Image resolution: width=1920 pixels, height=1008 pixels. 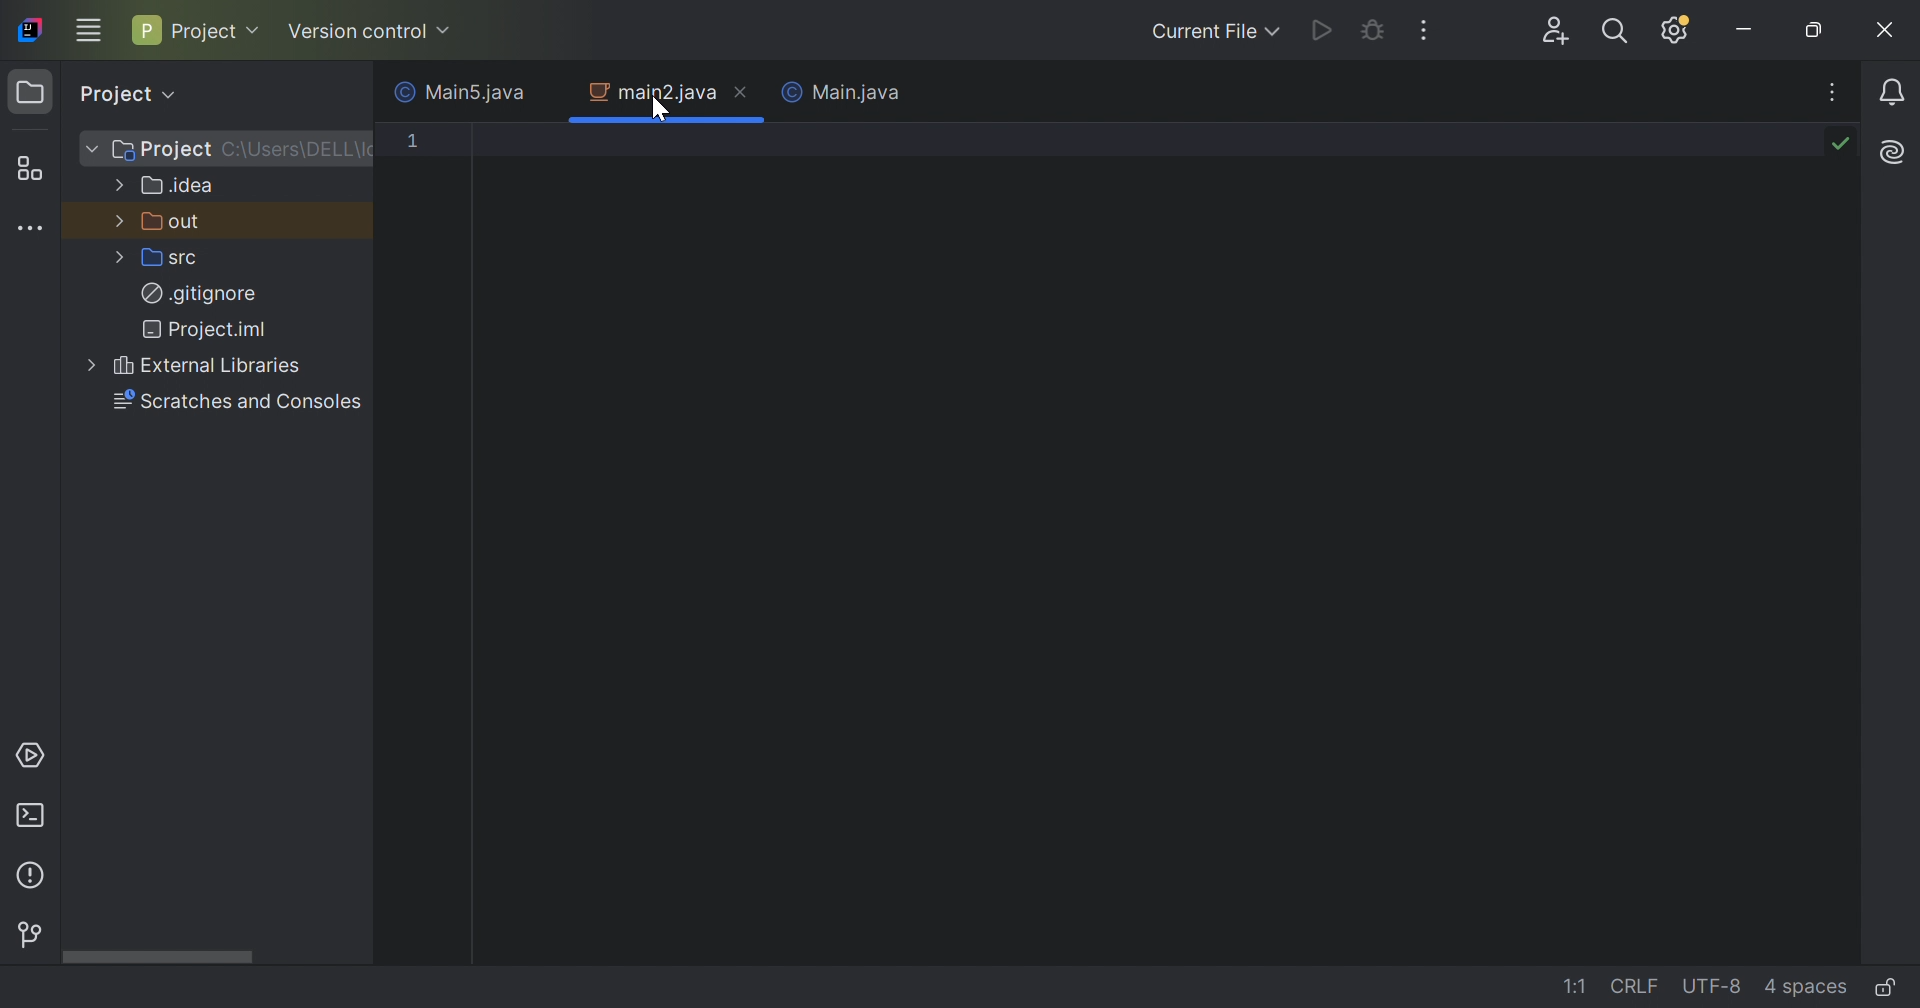 What do you see at coordinates (180, 186) in the screenshot?
I see `.idea` at bounding box center [180, 186].